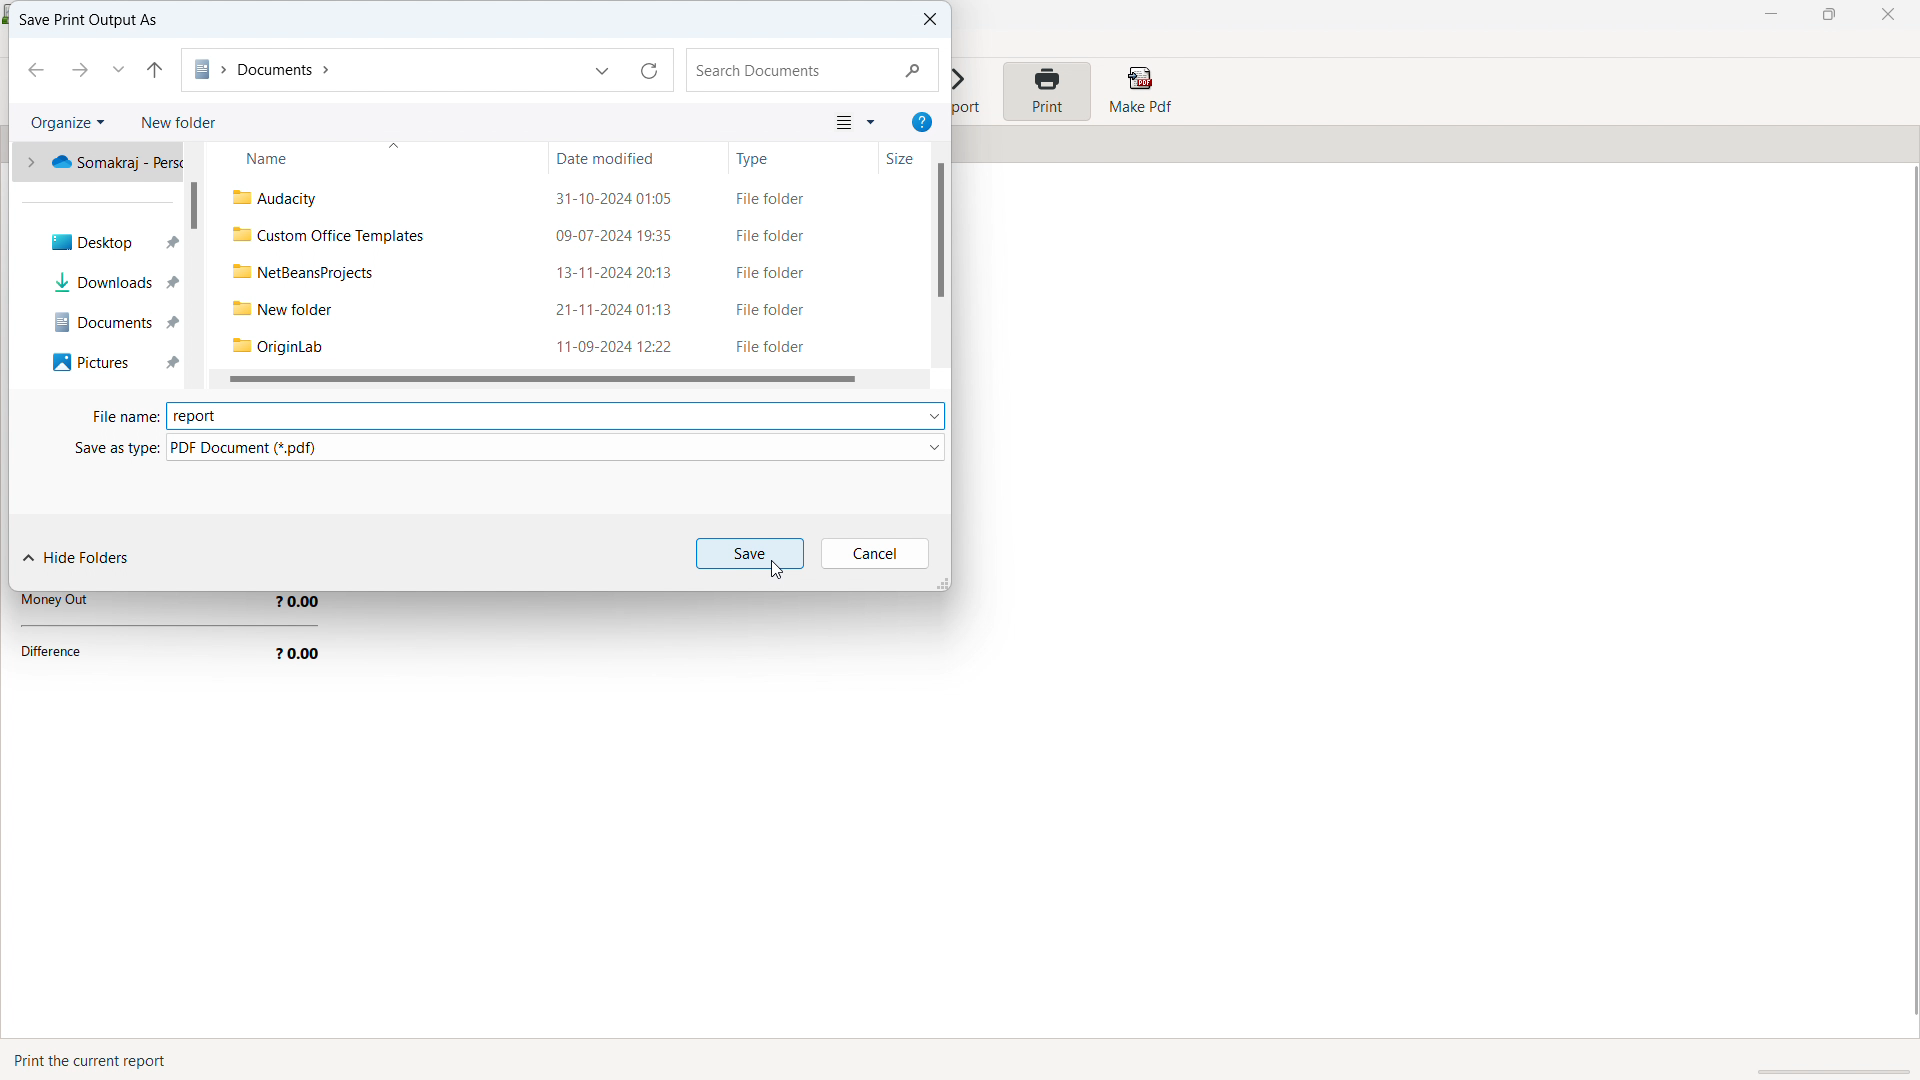 Image resolution: width=1920 pixels, height=1080 pixels. Describe the element at coordinates (926, 20) in the screenshot. I see `close` at that location.